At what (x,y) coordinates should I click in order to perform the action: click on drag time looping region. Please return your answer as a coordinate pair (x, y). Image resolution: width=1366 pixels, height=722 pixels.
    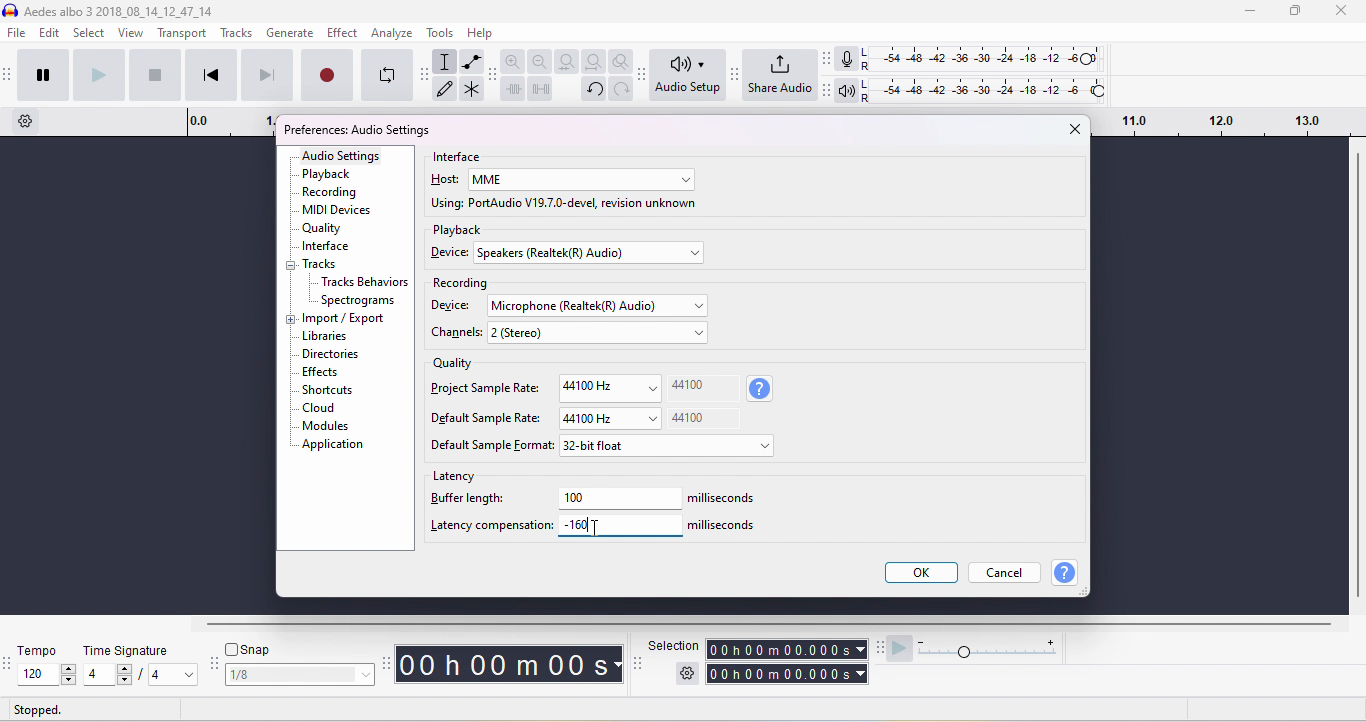
    Looking at the image, I should click on (1224, 123).